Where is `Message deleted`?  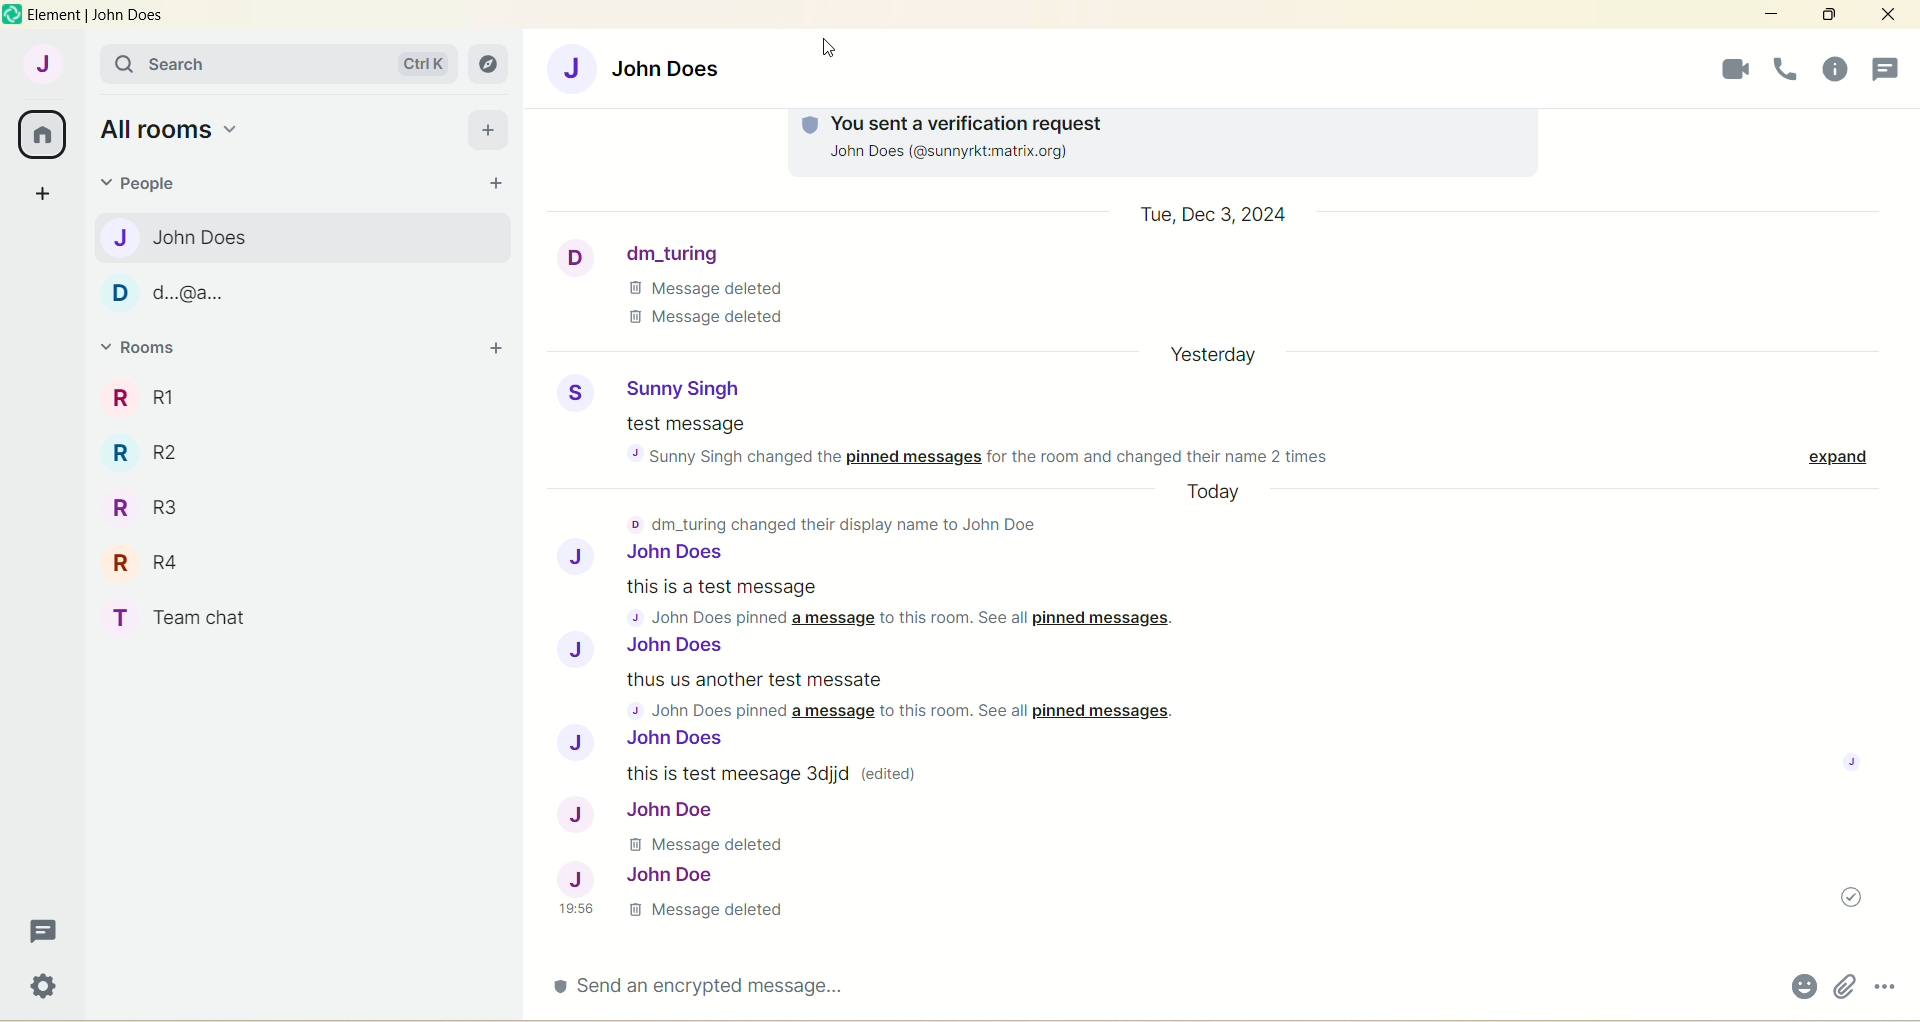 Message deleted is located at coordinates (716, 844).